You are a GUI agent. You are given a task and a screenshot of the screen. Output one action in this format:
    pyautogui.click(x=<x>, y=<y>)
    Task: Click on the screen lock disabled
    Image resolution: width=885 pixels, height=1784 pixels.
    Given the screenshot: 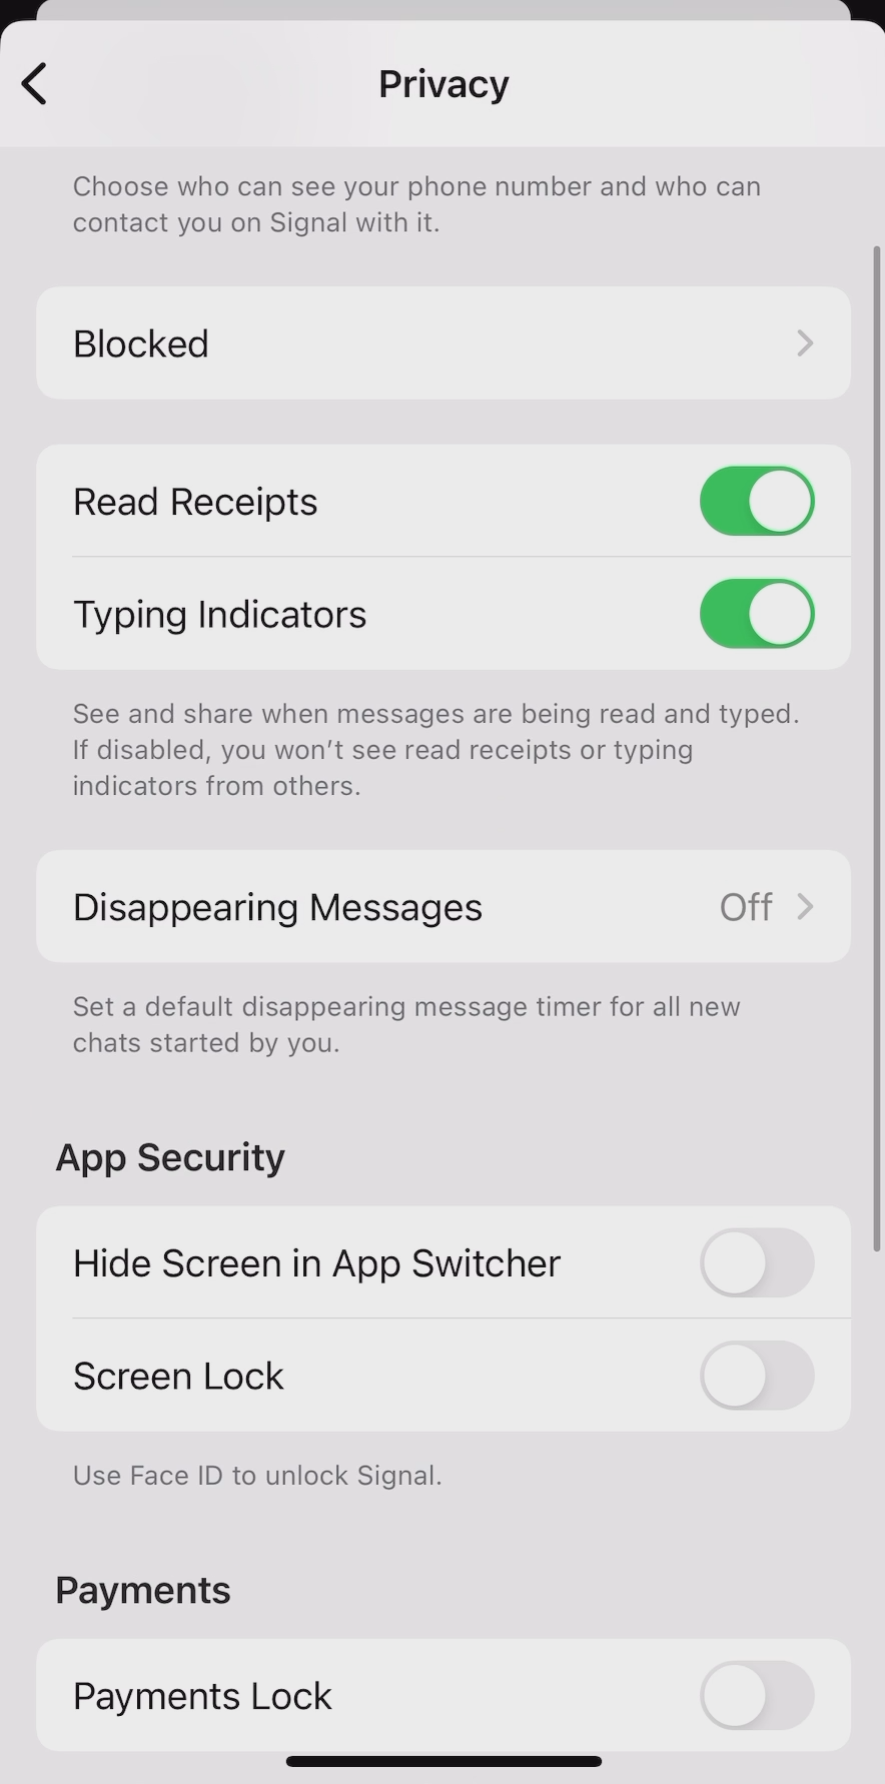 What is the action you would take?
    pyautogui.click(x=445, y=1376)
    